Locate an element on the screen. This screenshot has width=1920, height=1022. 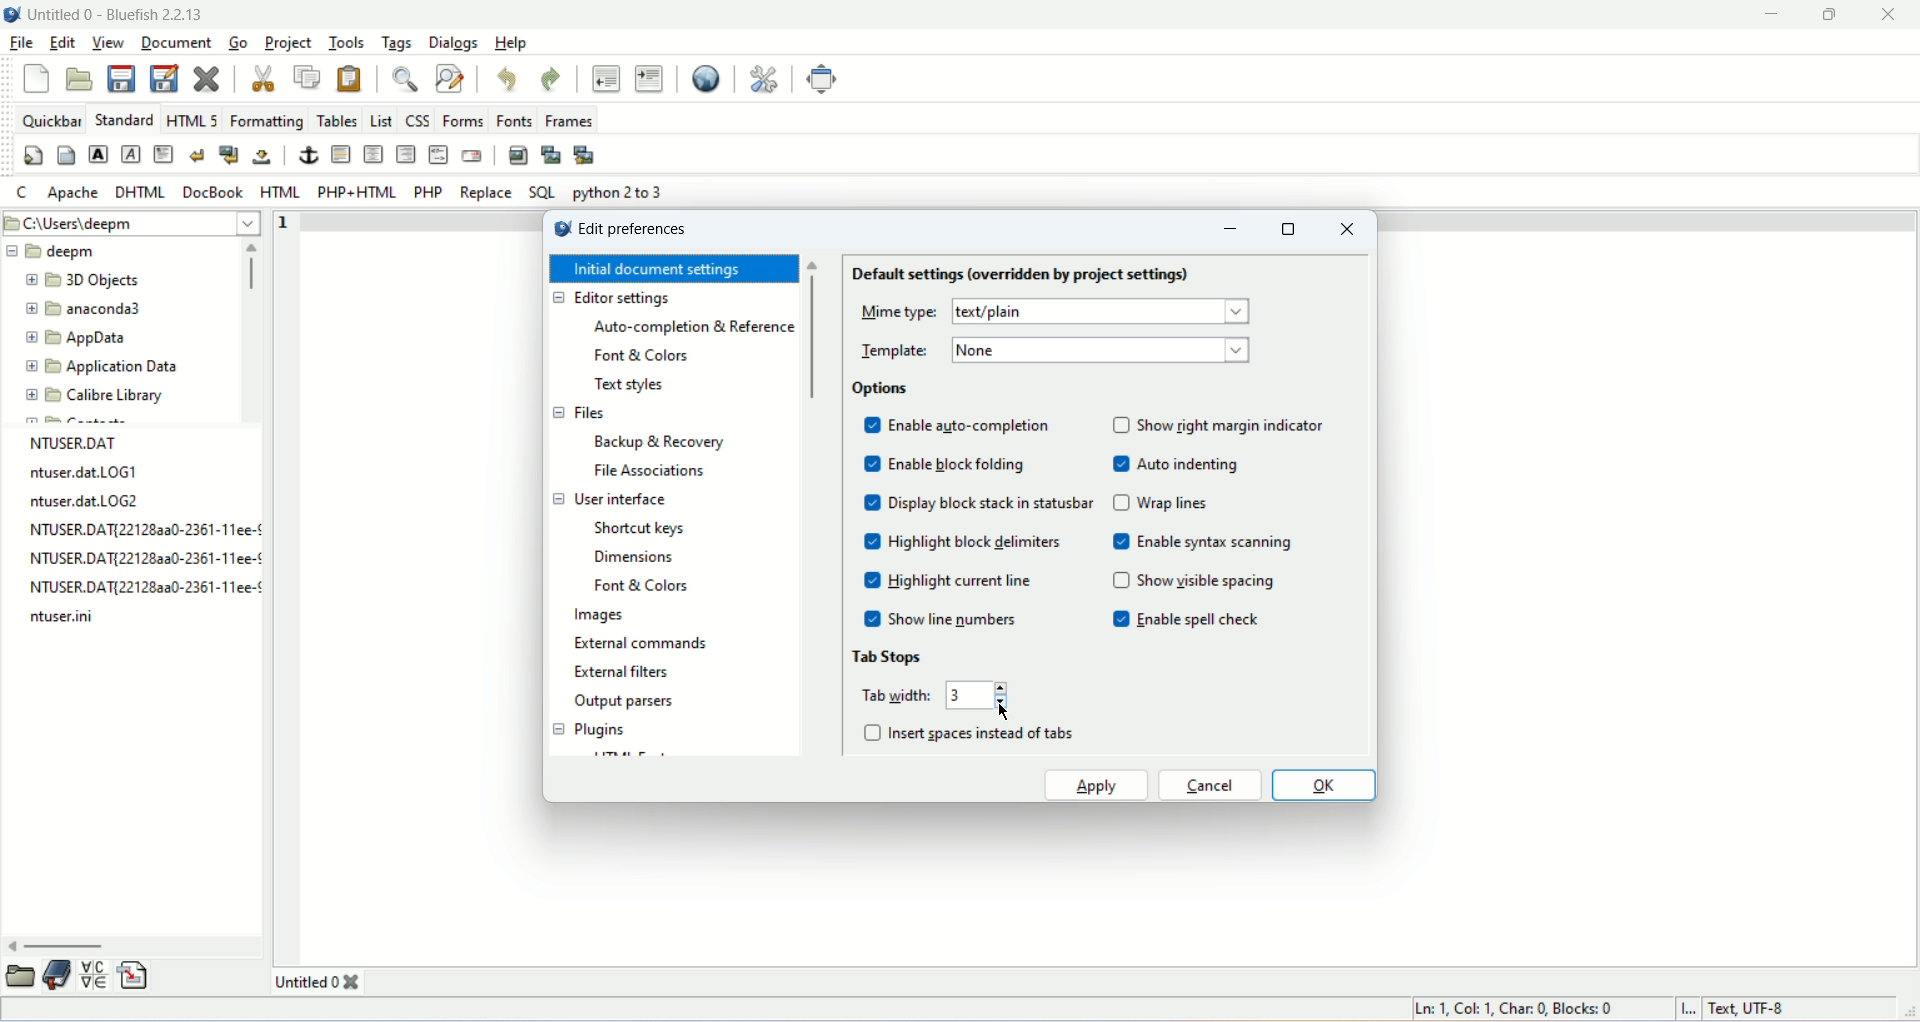
help is located at coordinates (513, 42).